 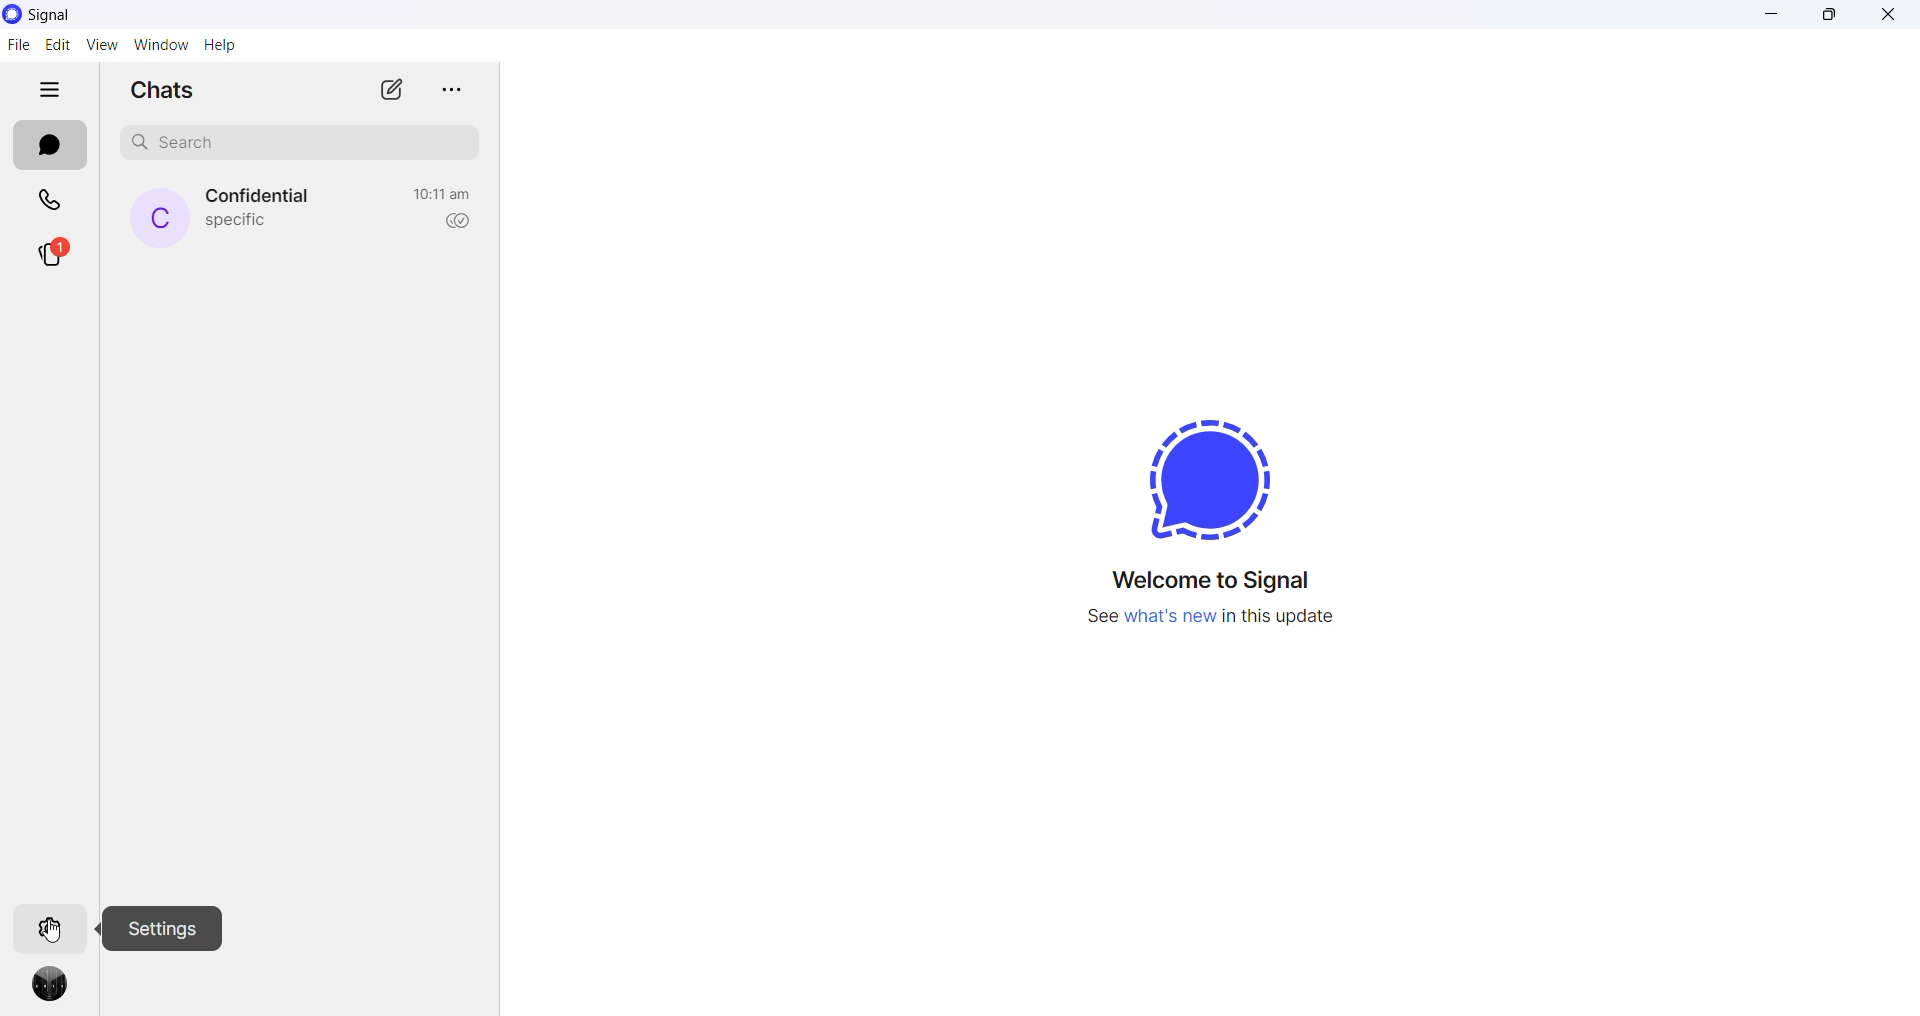 I want to click on view, so click(x=101, y=44).